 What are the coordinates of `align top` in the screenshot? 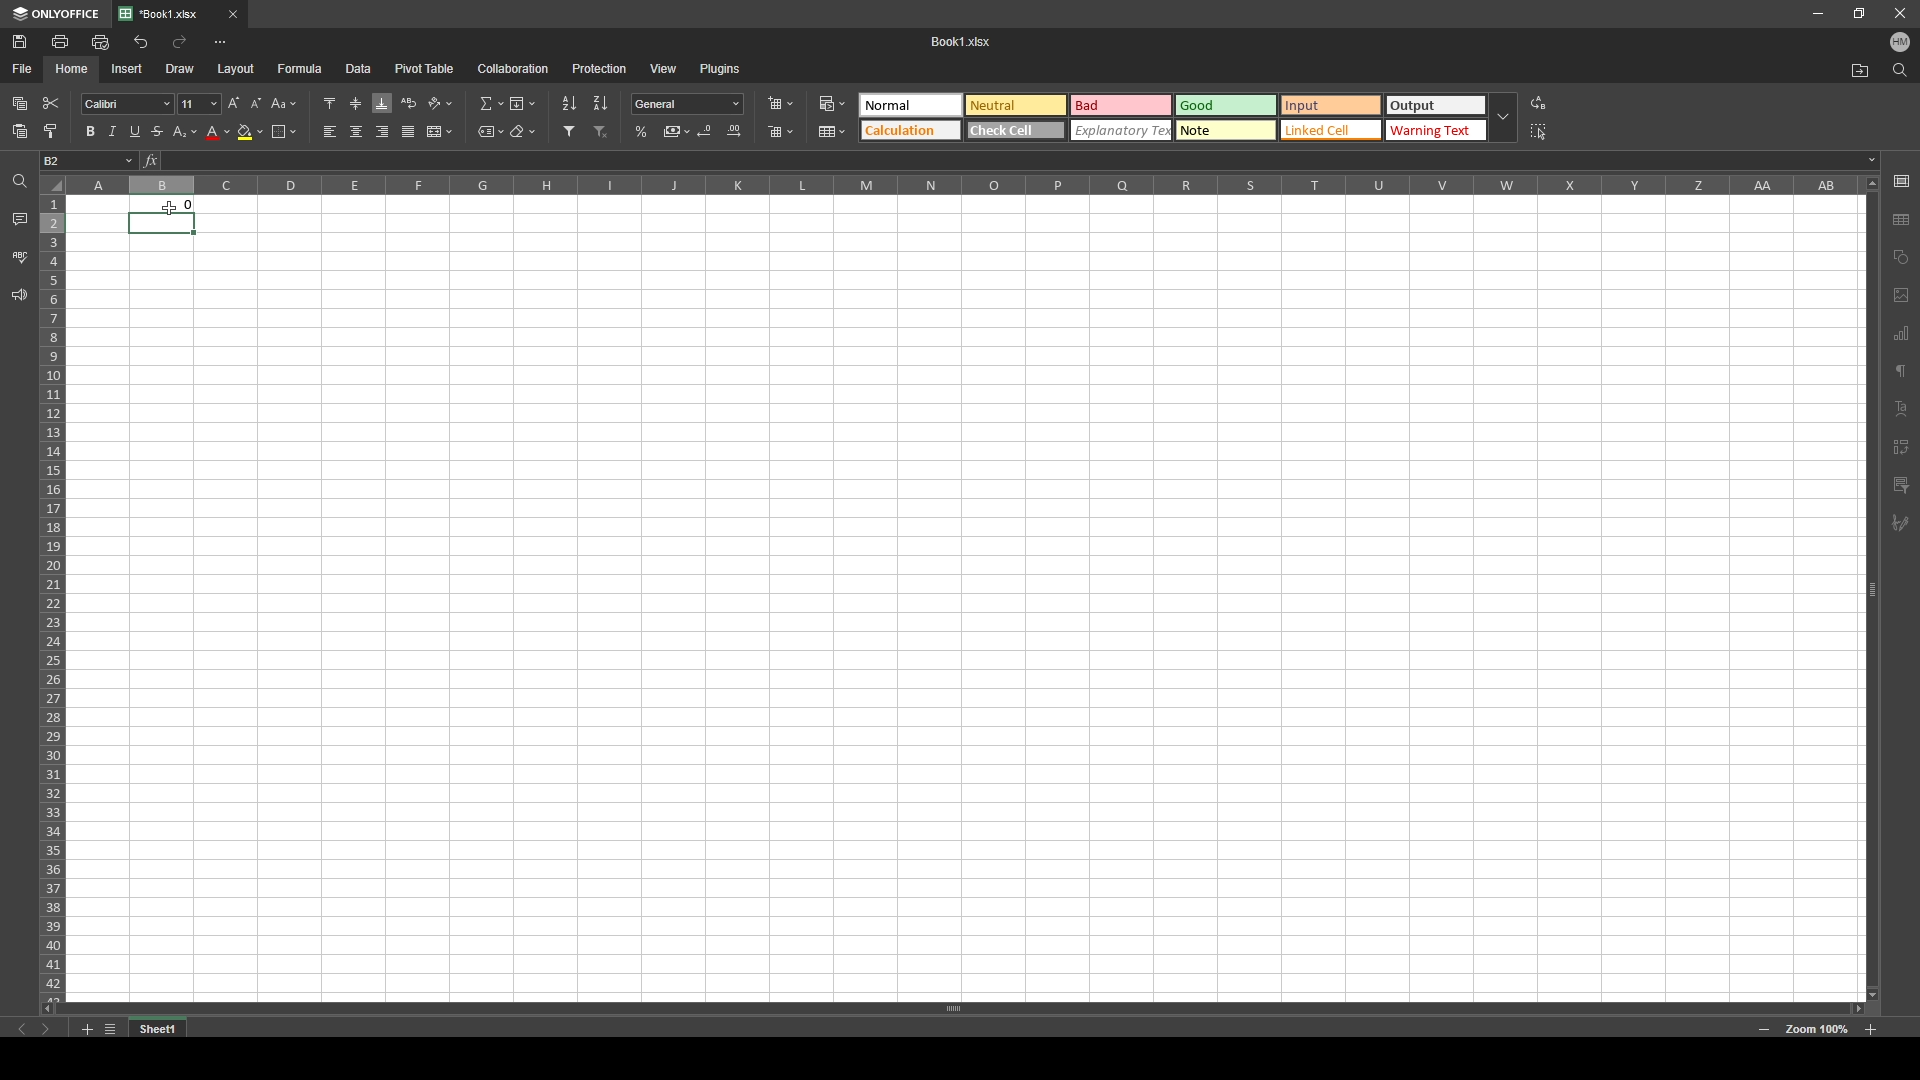 It's located at (329, 102).